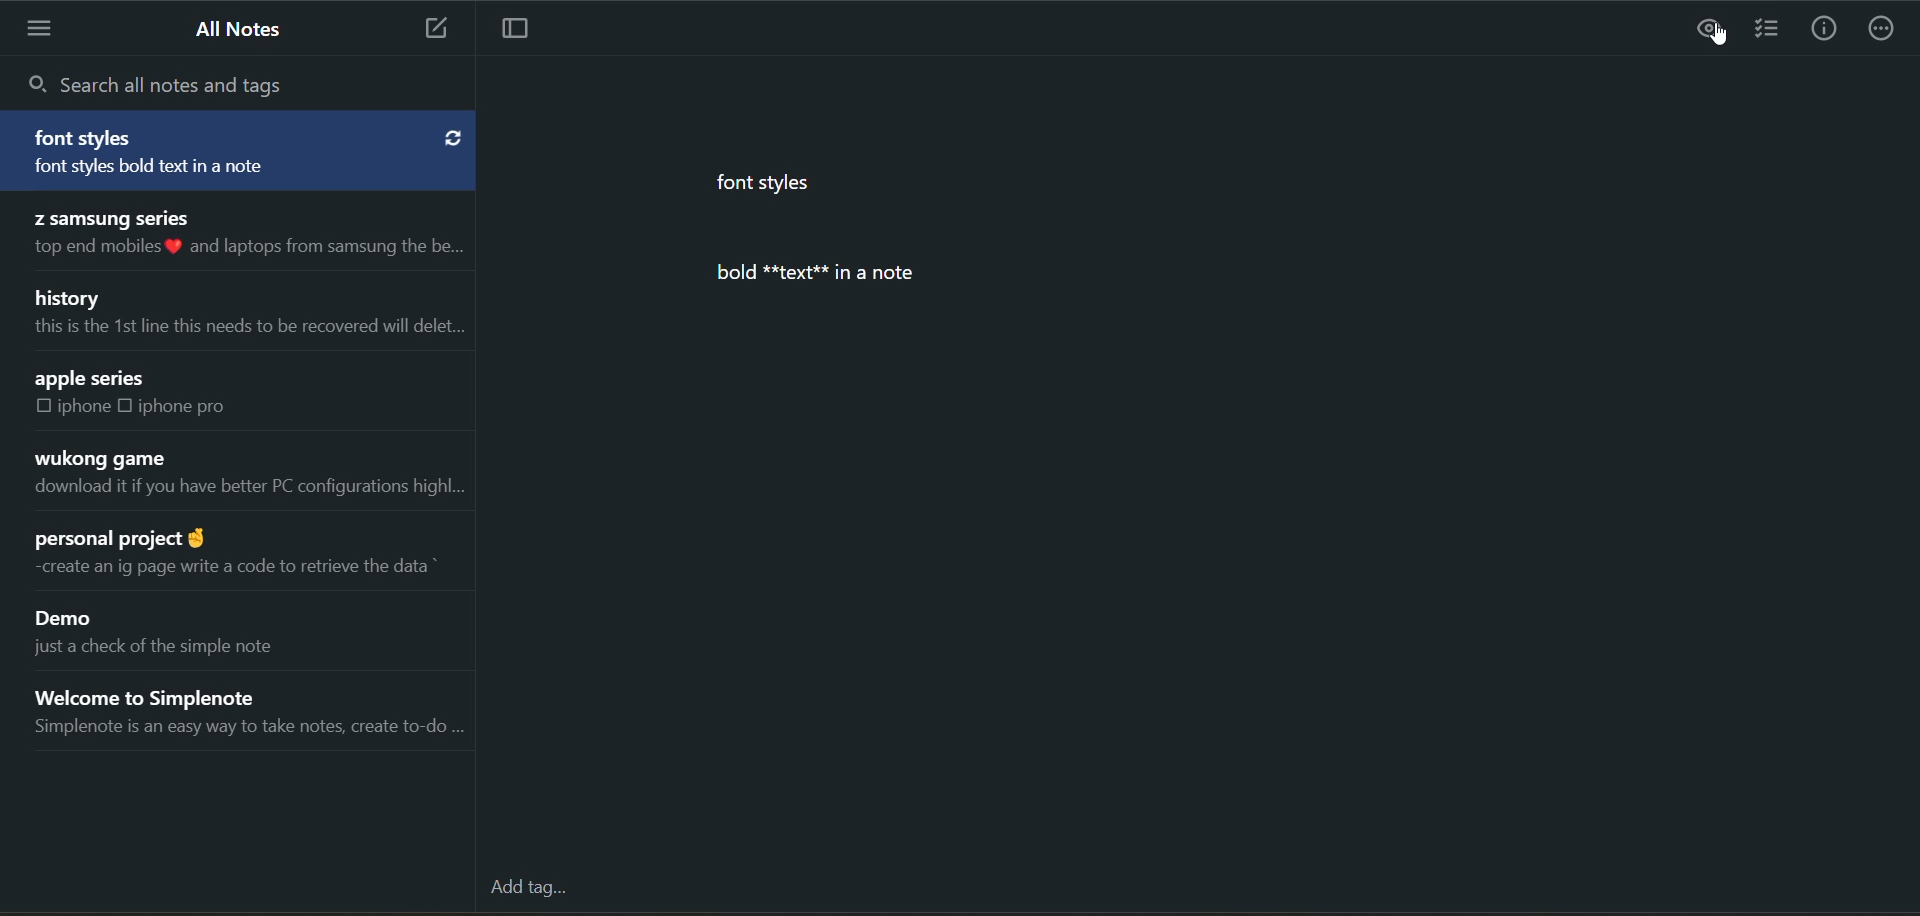 The height and width of the screenshot is (916, 1920). What do you see at coordinates (1711, 29) in the screenshot?
I see `preview` at bounding box center [1711, 29].